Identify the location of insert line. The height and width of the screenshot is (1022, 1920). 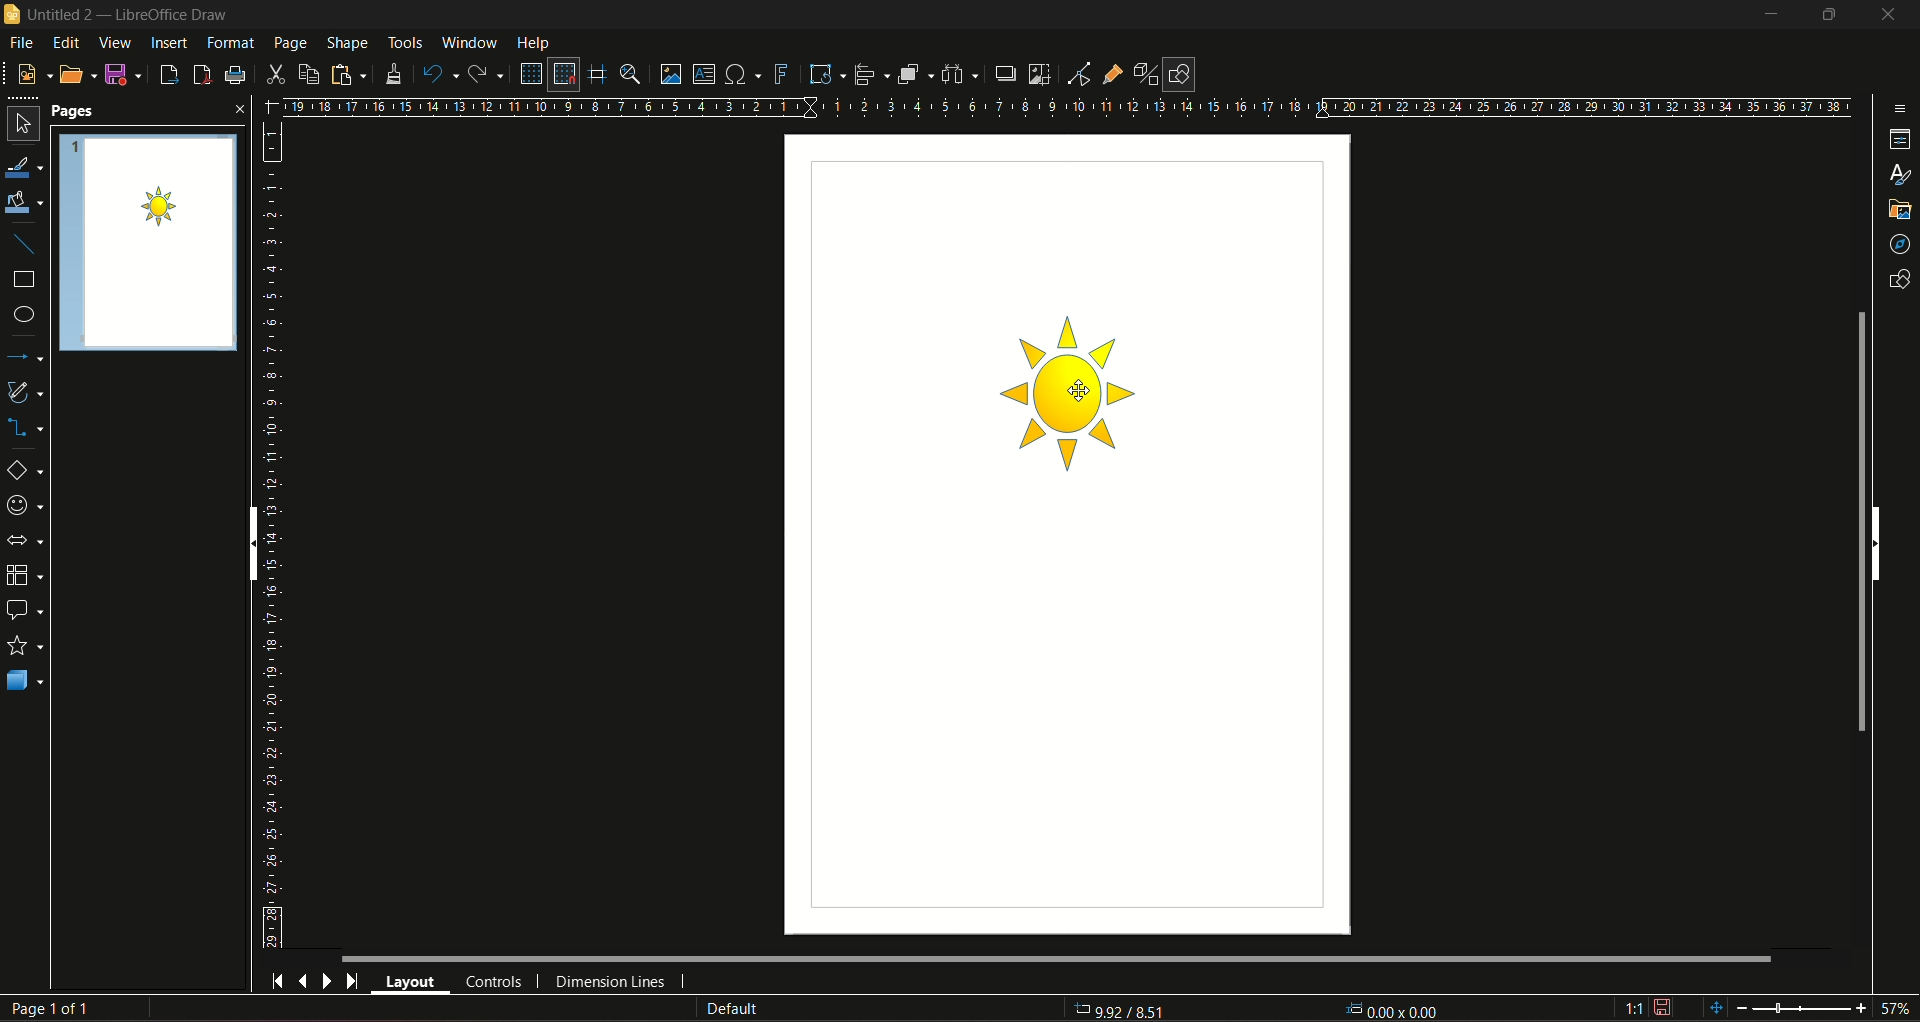
(23, 245).